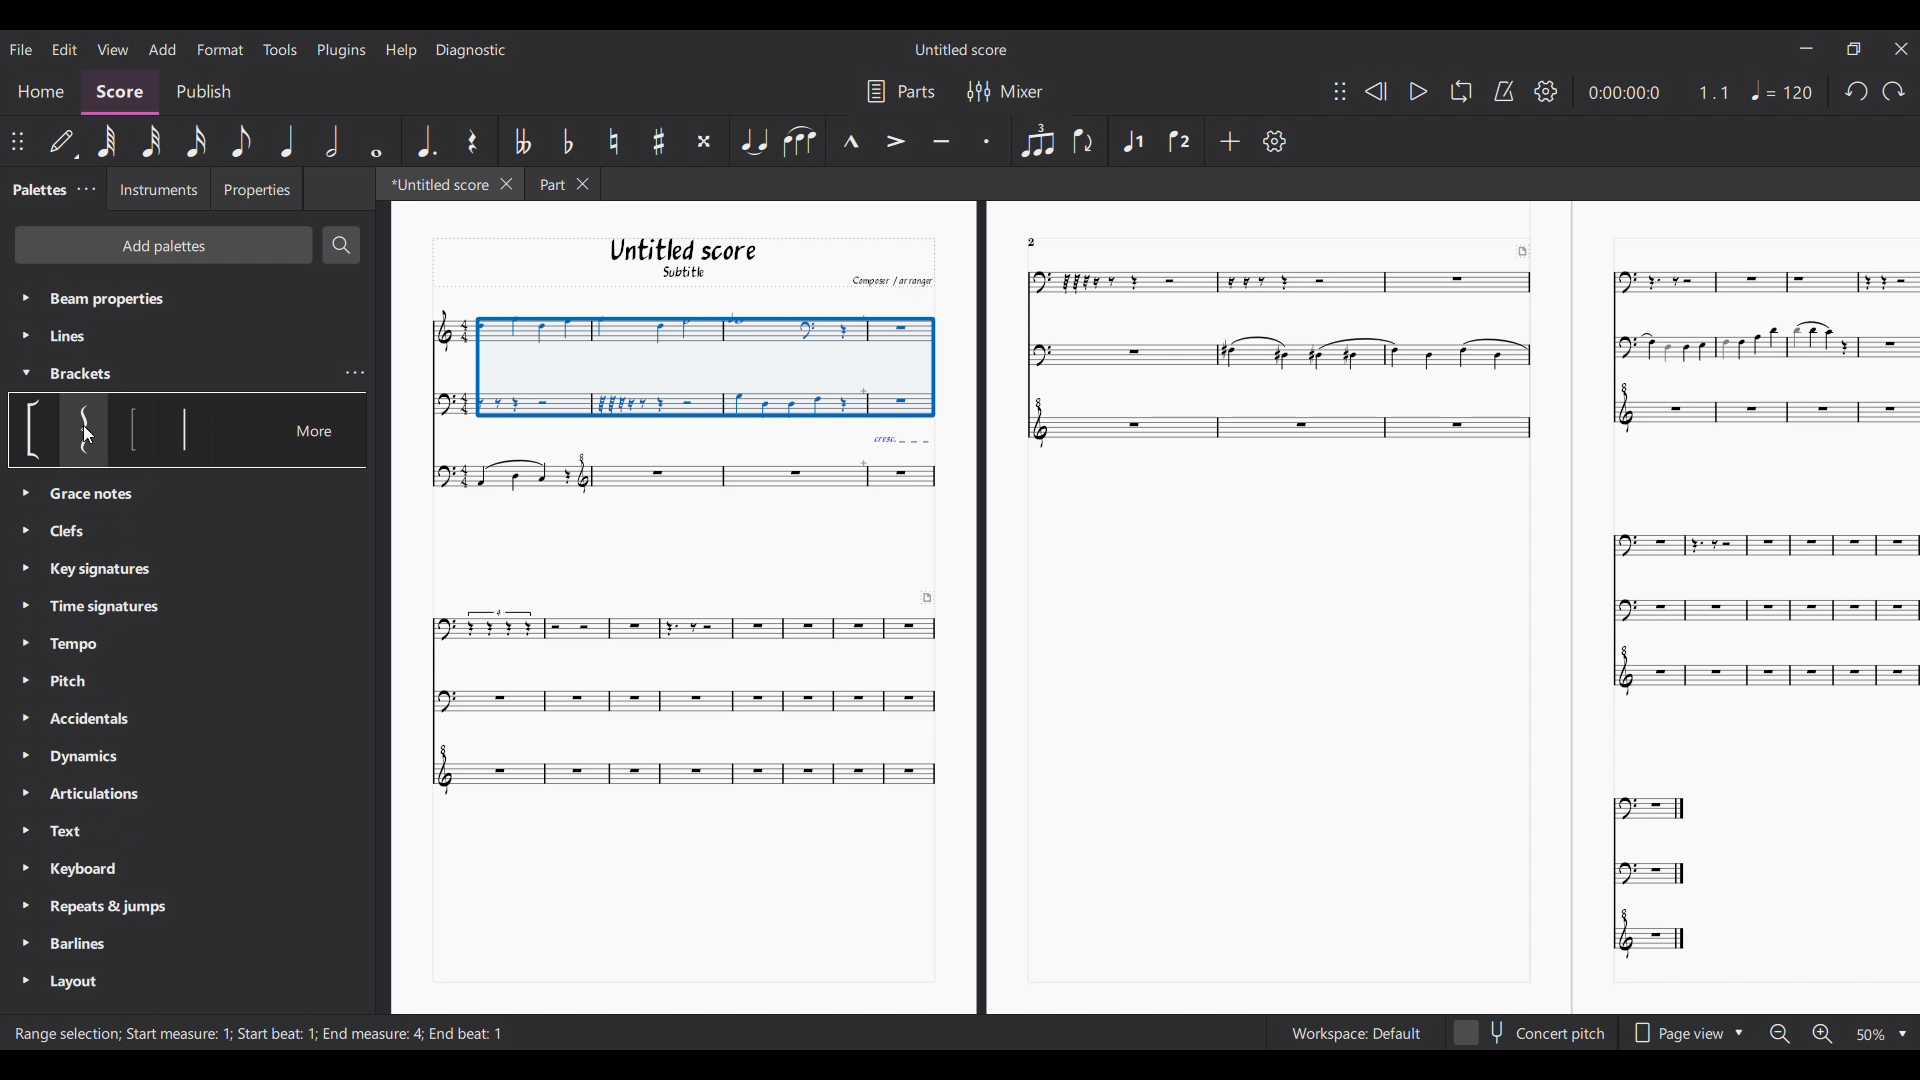 This screenshot has width=1920, height=1080. What do you see at coordinates (100, 571) in the screenshot?
I see `Key Signatures` at bounding box center [100, 571].